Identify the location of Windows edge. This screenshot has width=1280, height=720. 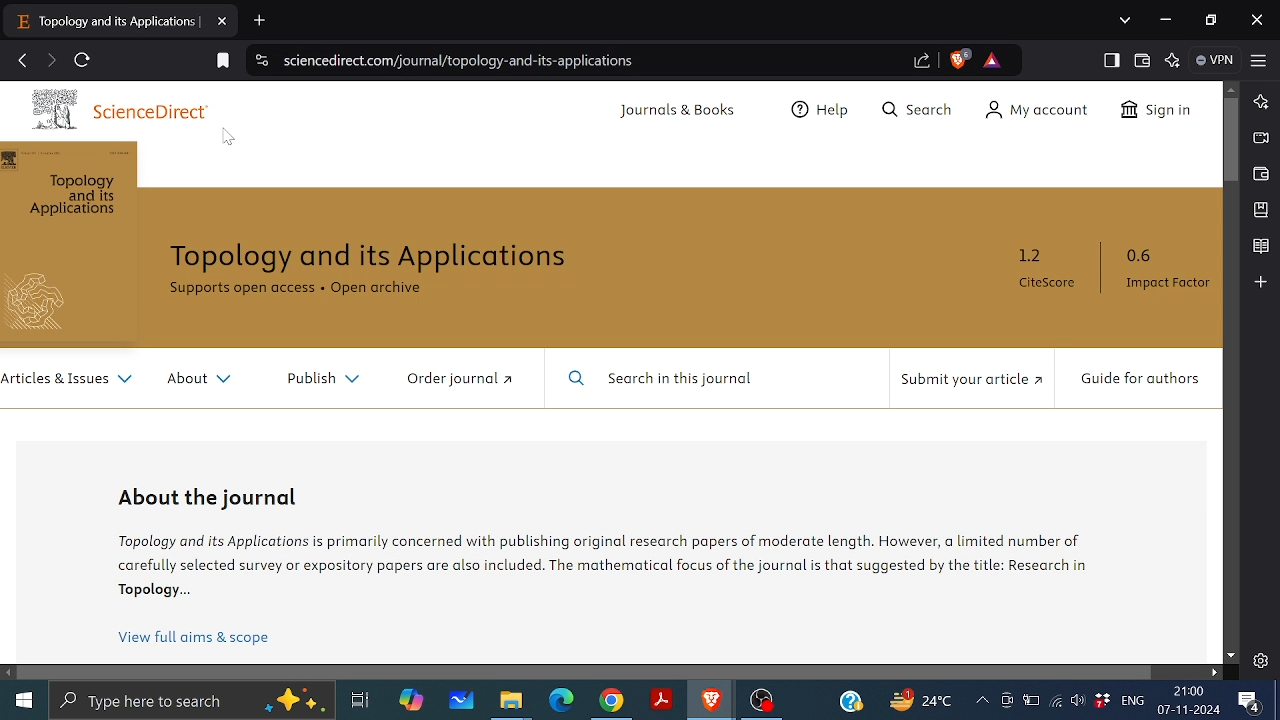
(560, 701).